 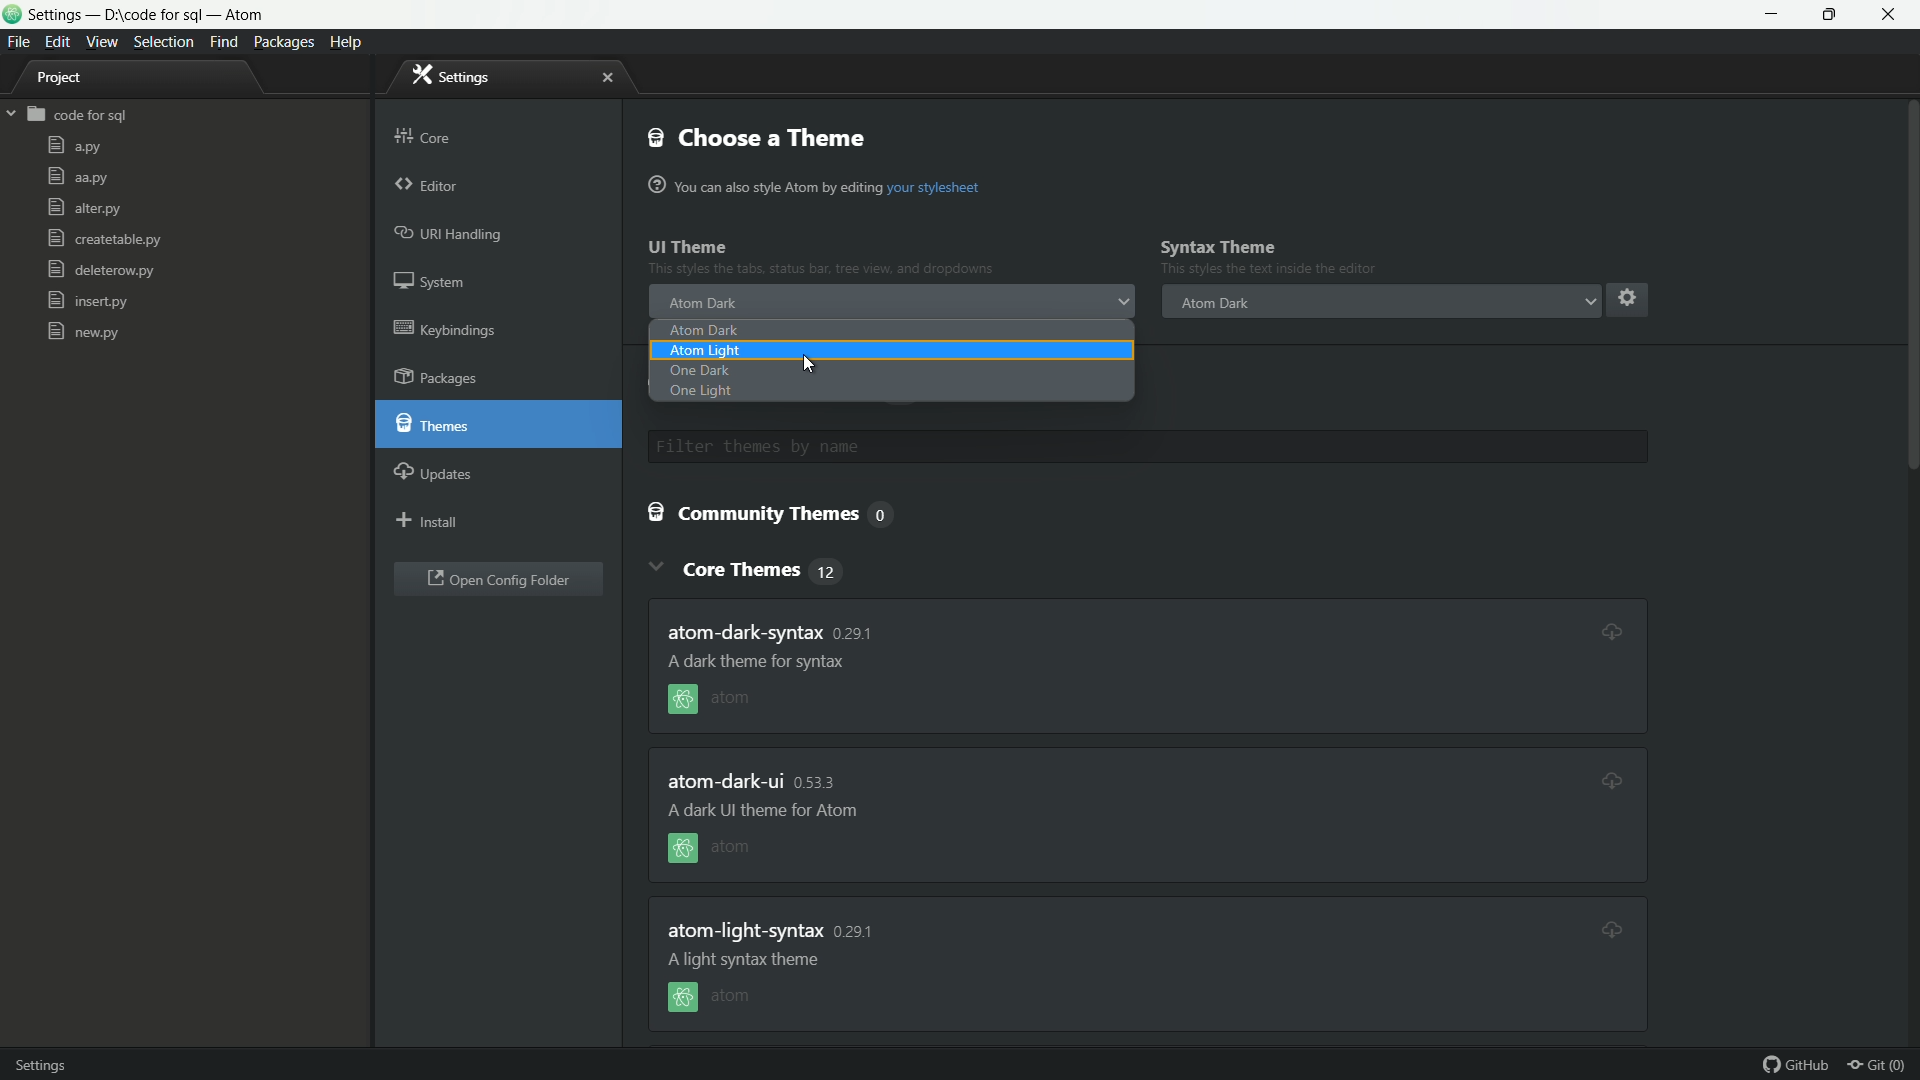 I want to click on atom light syntax, so click(x=772, y=929).